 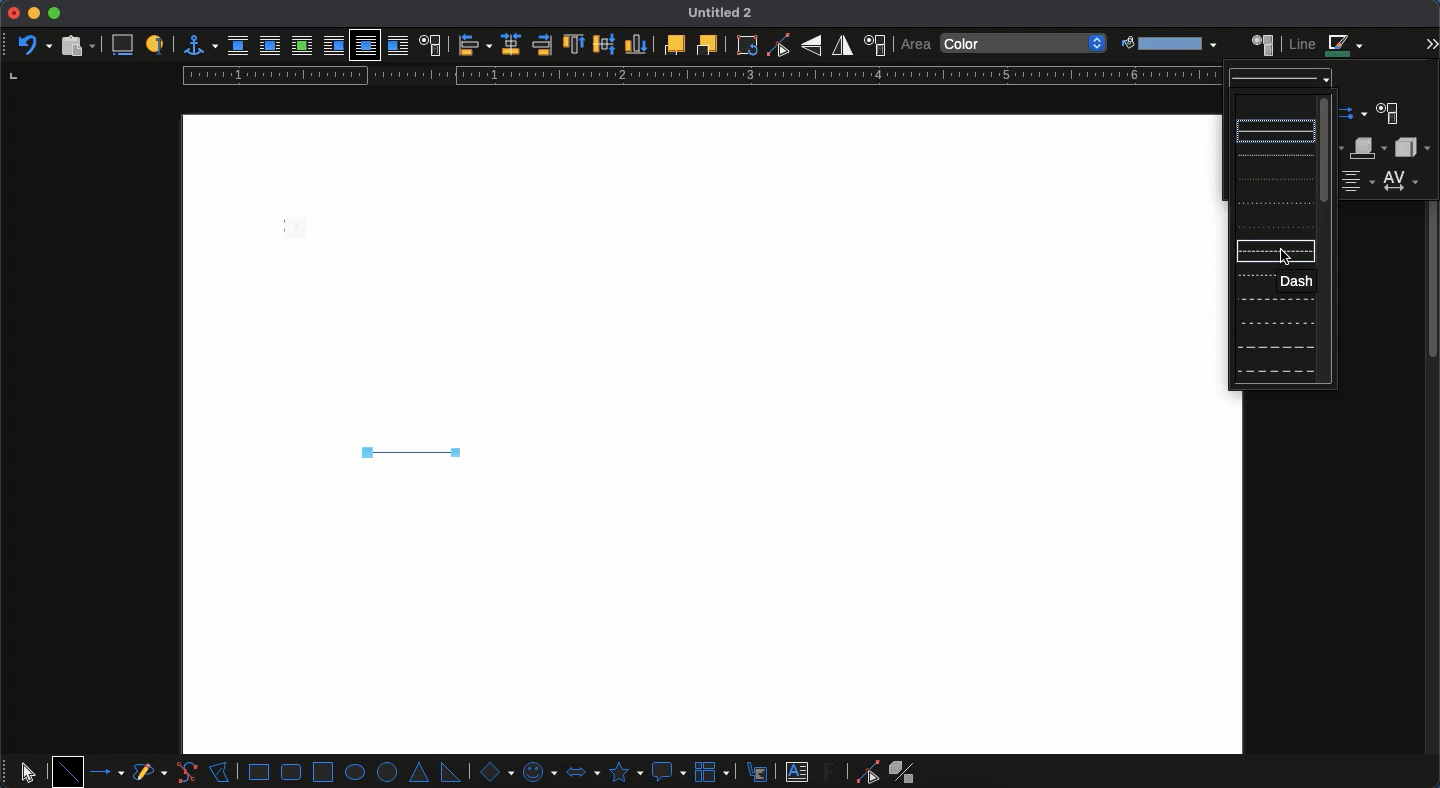 I want to click on Untitled 2 - name, so click(x=724, y=14).